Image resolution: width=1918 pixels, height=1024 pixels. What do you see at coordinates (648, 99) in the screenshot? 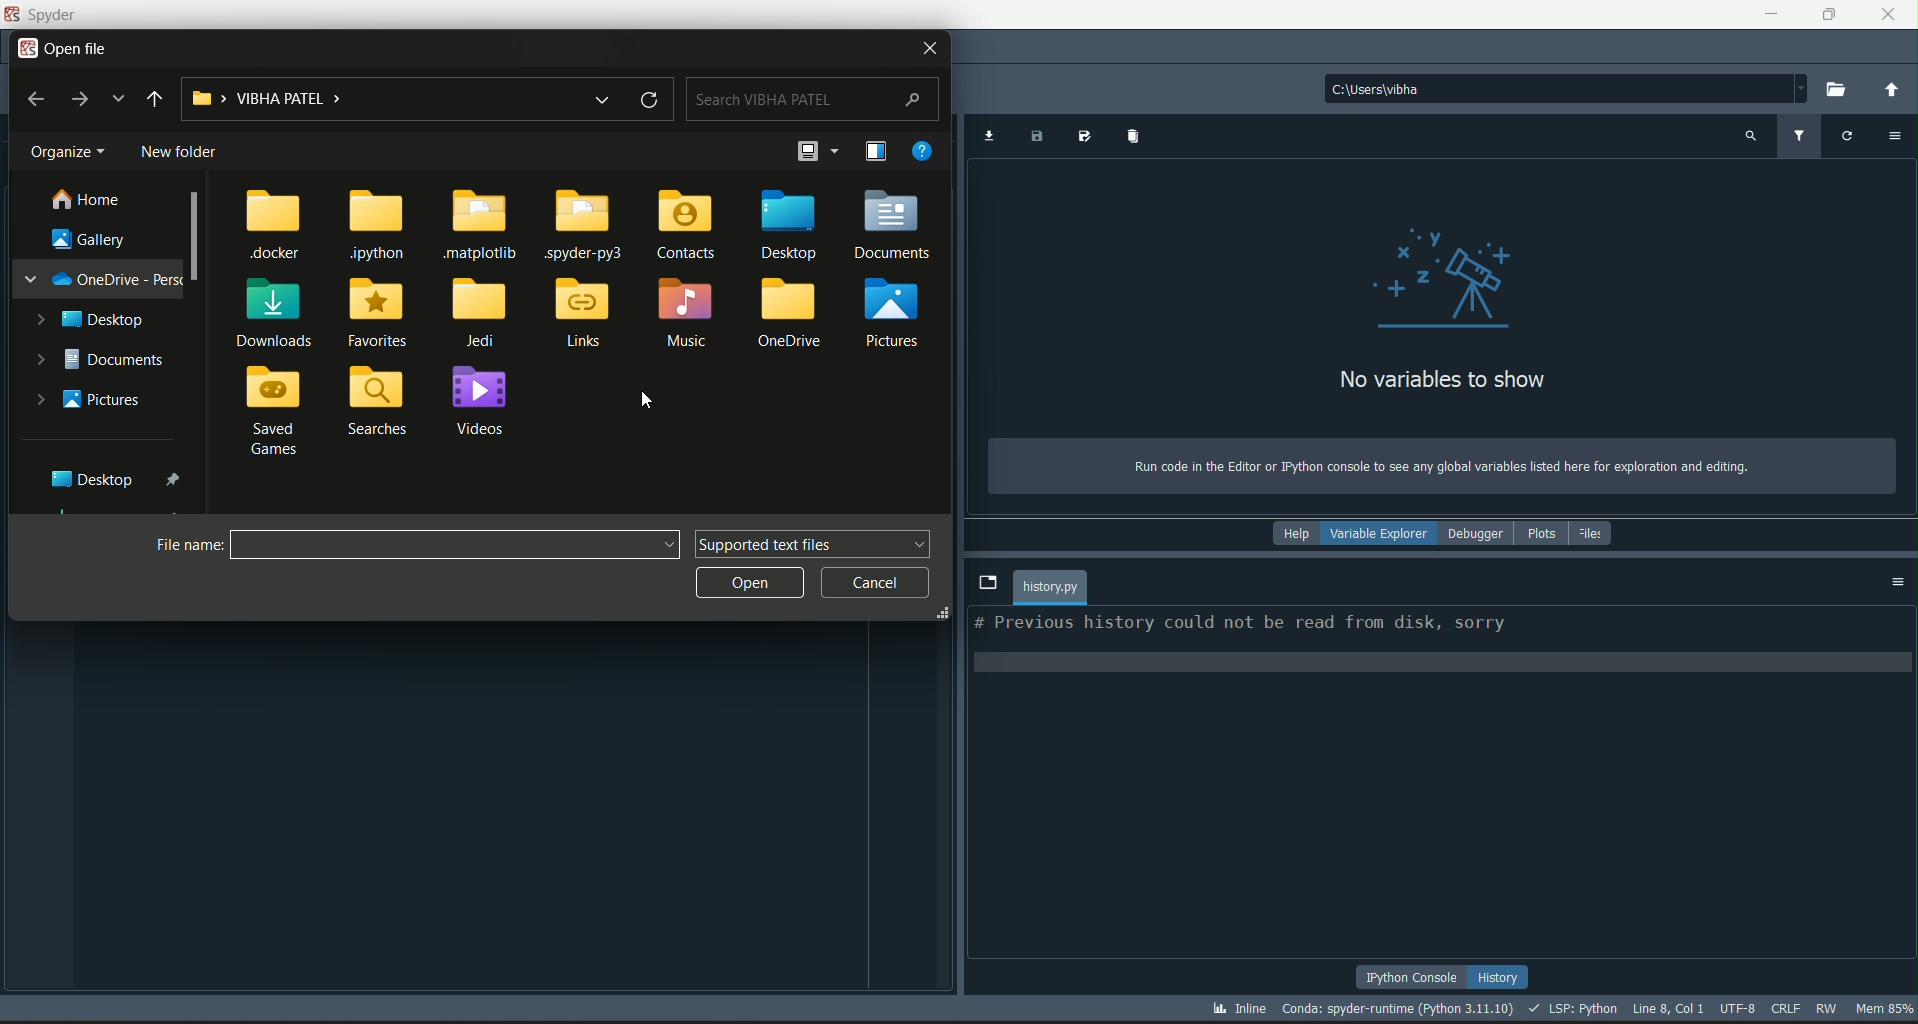
I see `refresh` at bounding box center [648, 99].